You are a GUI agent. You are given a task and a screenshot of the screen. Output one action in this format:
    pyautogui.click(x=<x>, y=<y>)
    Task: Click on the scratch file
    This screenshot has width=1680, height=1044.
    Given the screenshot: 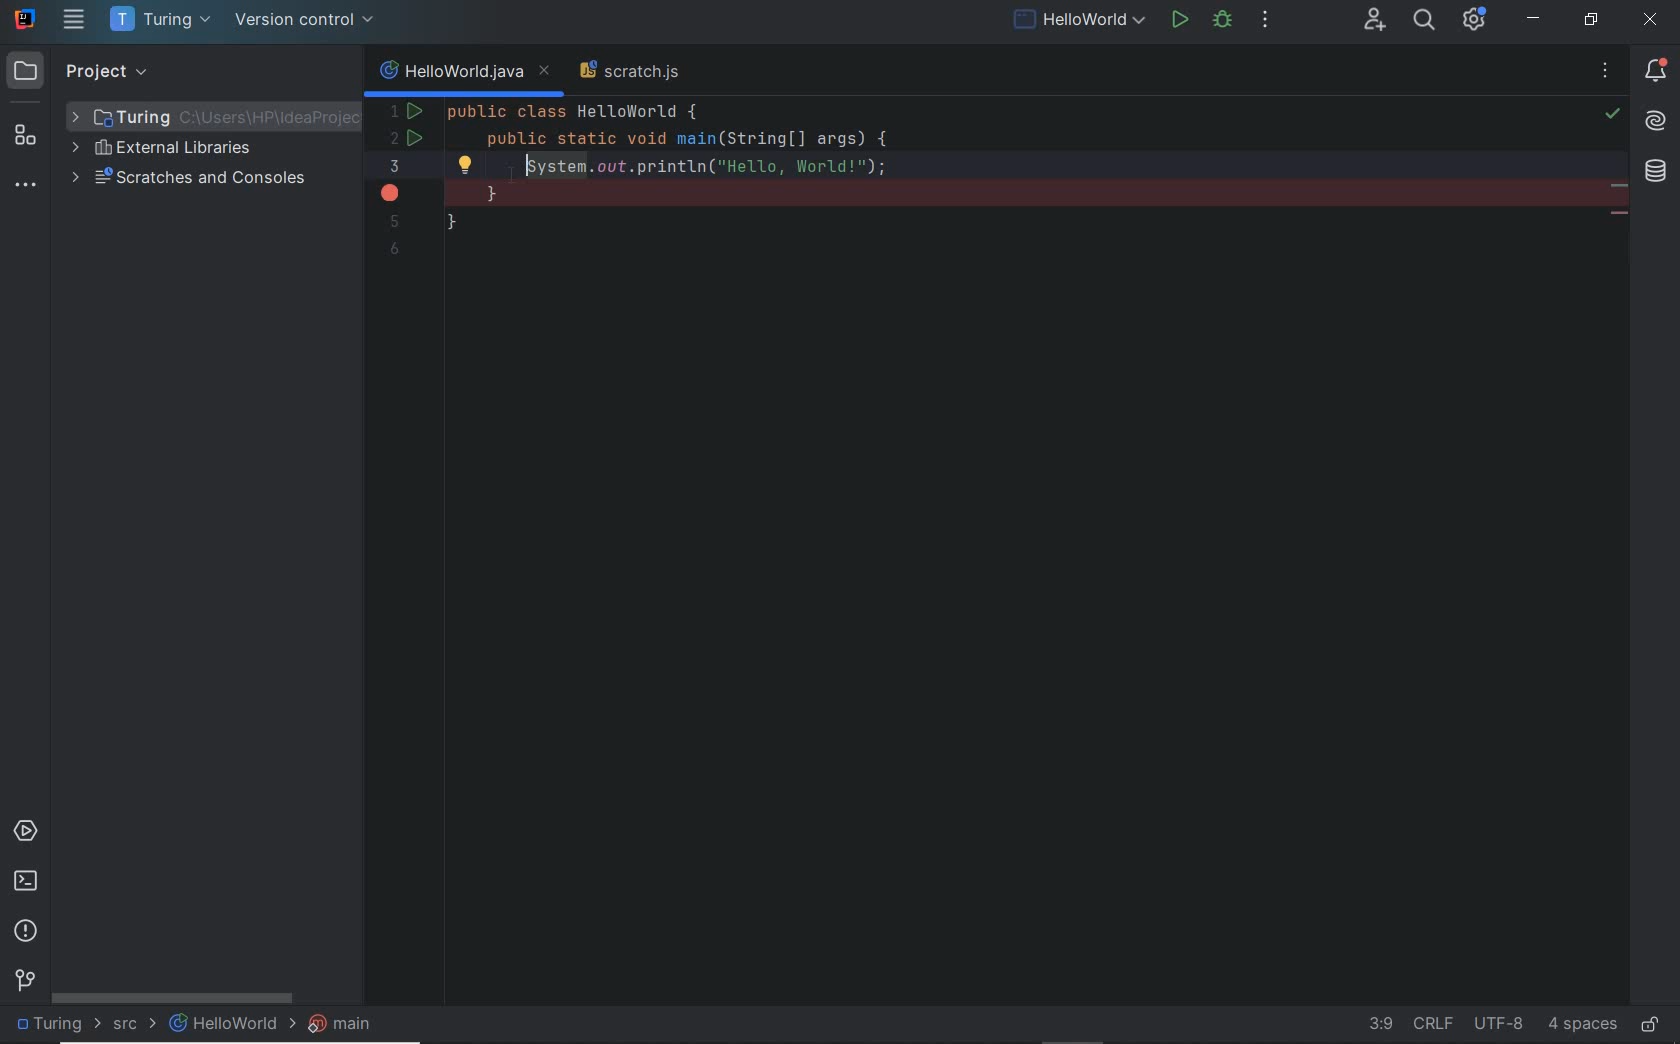 What is the action you would take?
    pyautogui.click(x=630, y=72)
    